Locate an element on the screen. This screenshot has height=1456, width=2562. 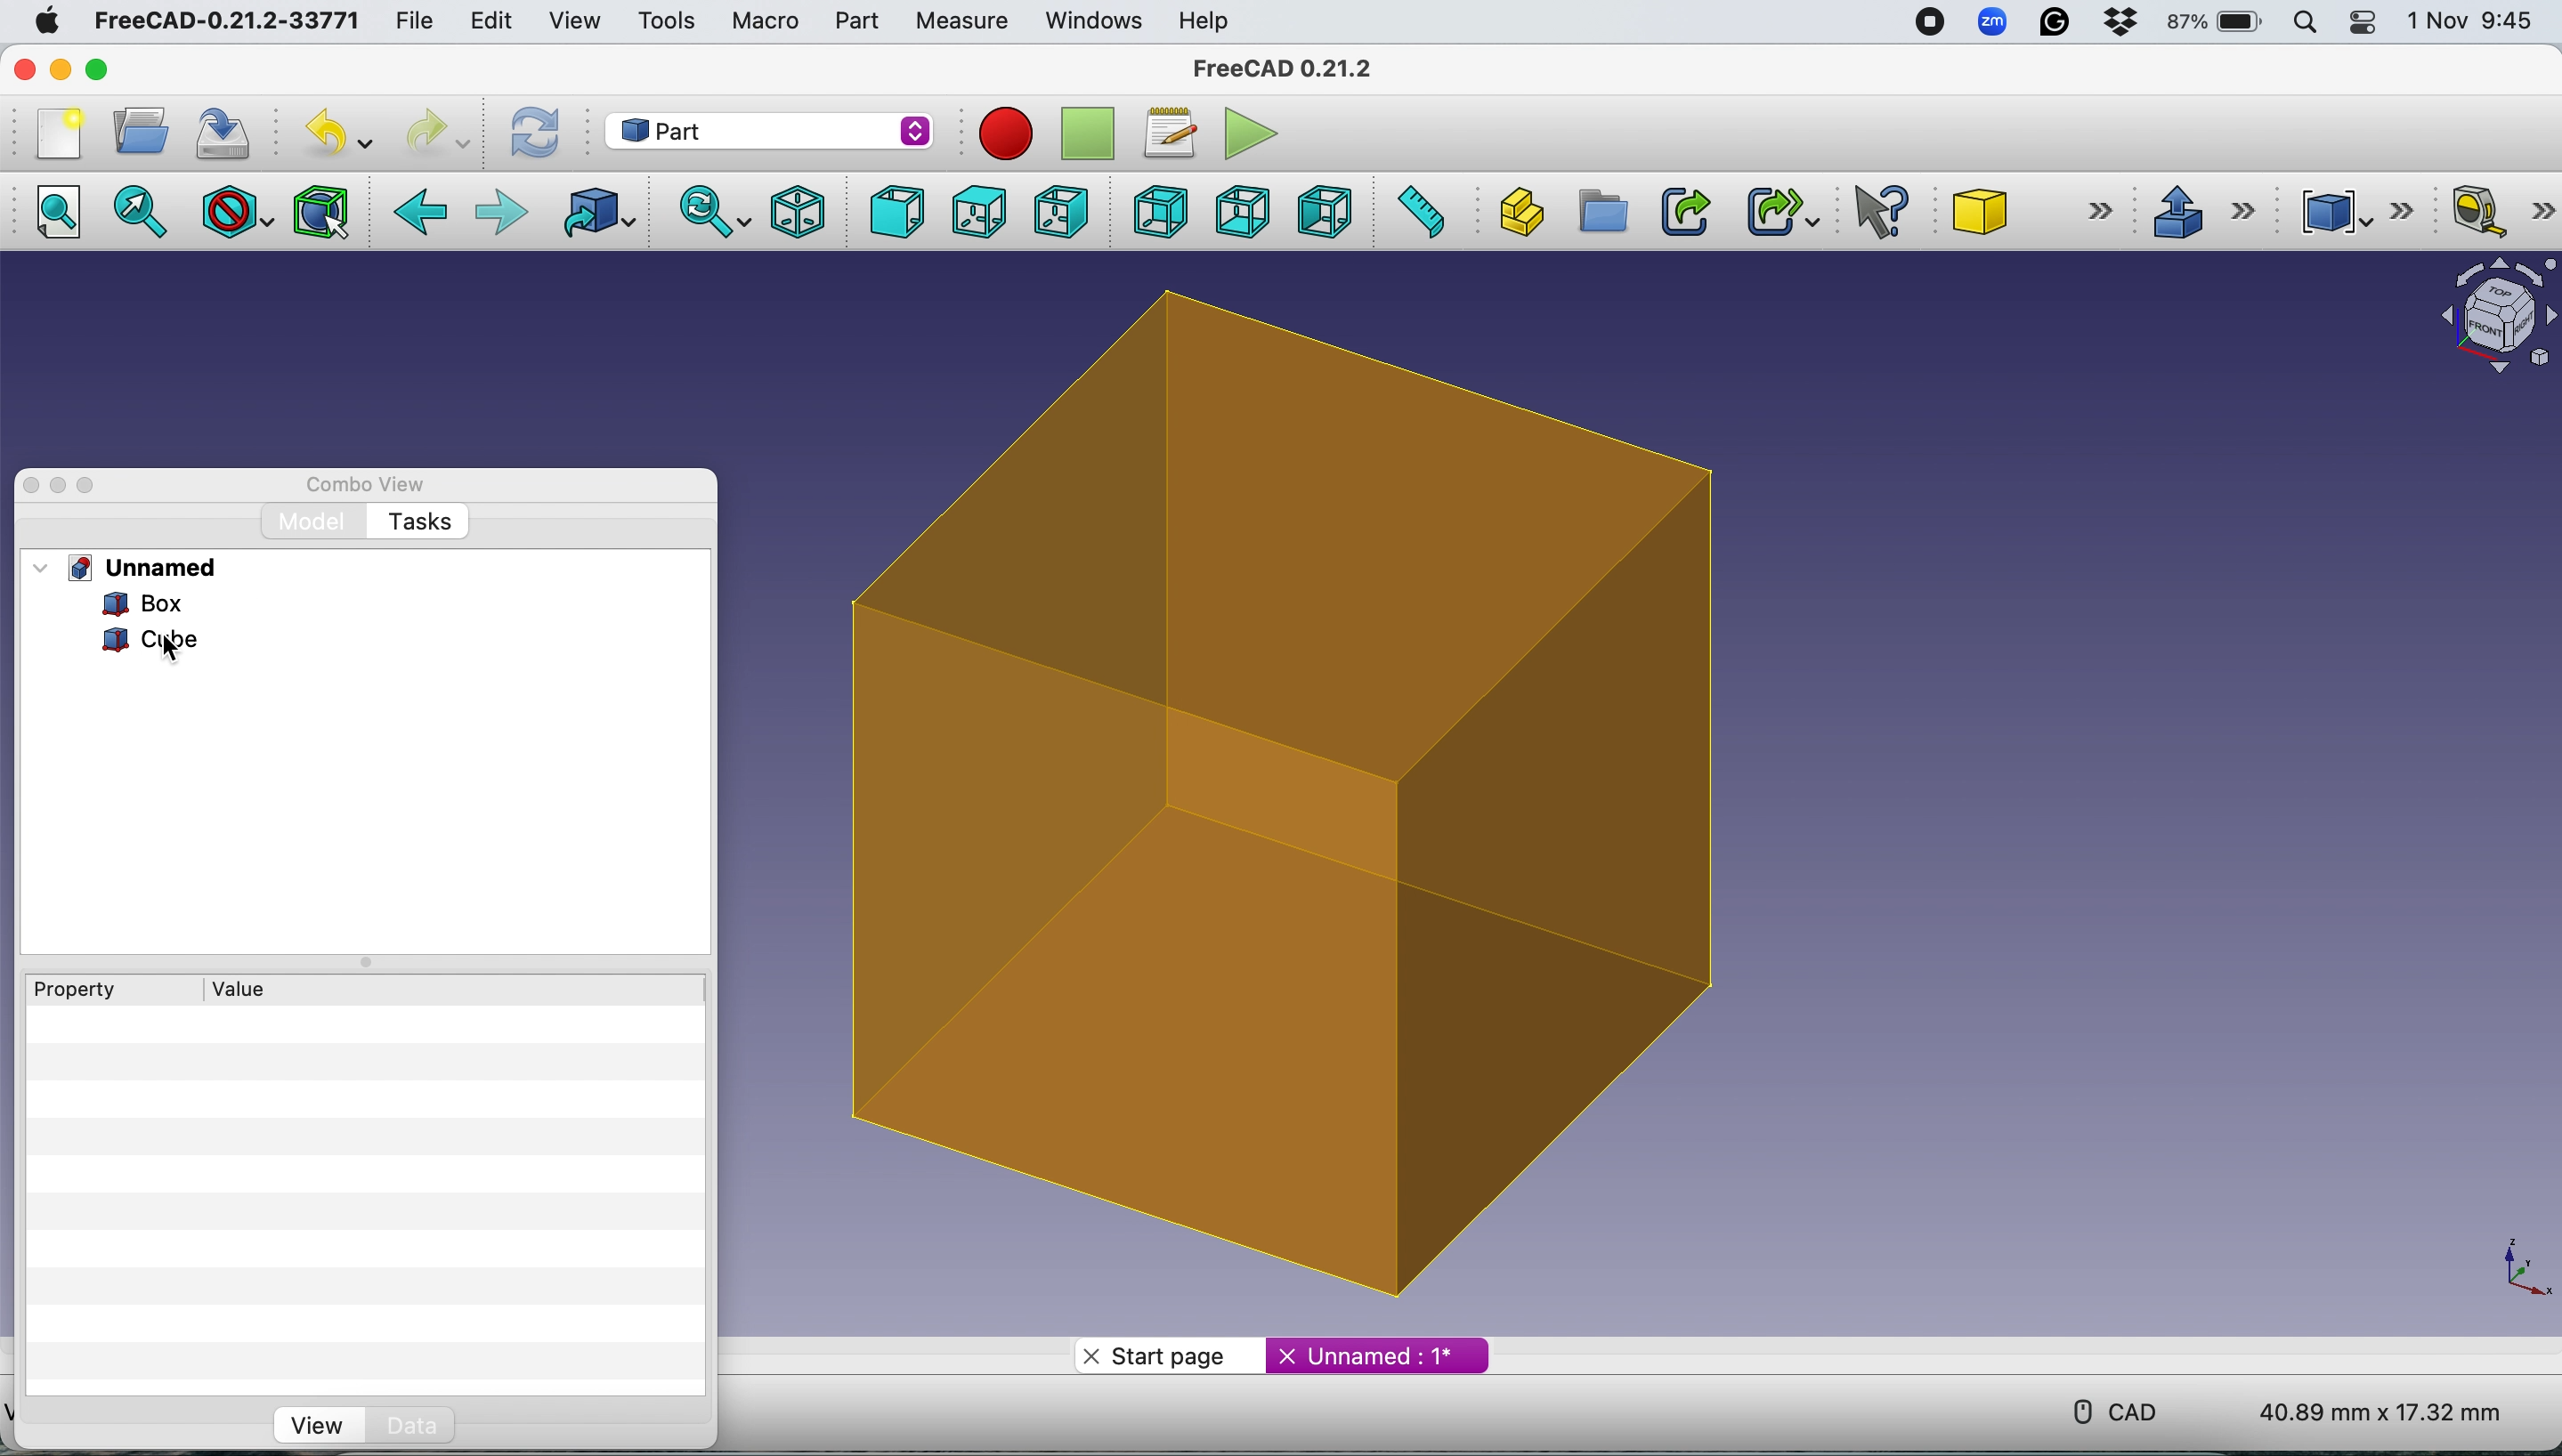
Bottom is located at coordinates (1242, 211).